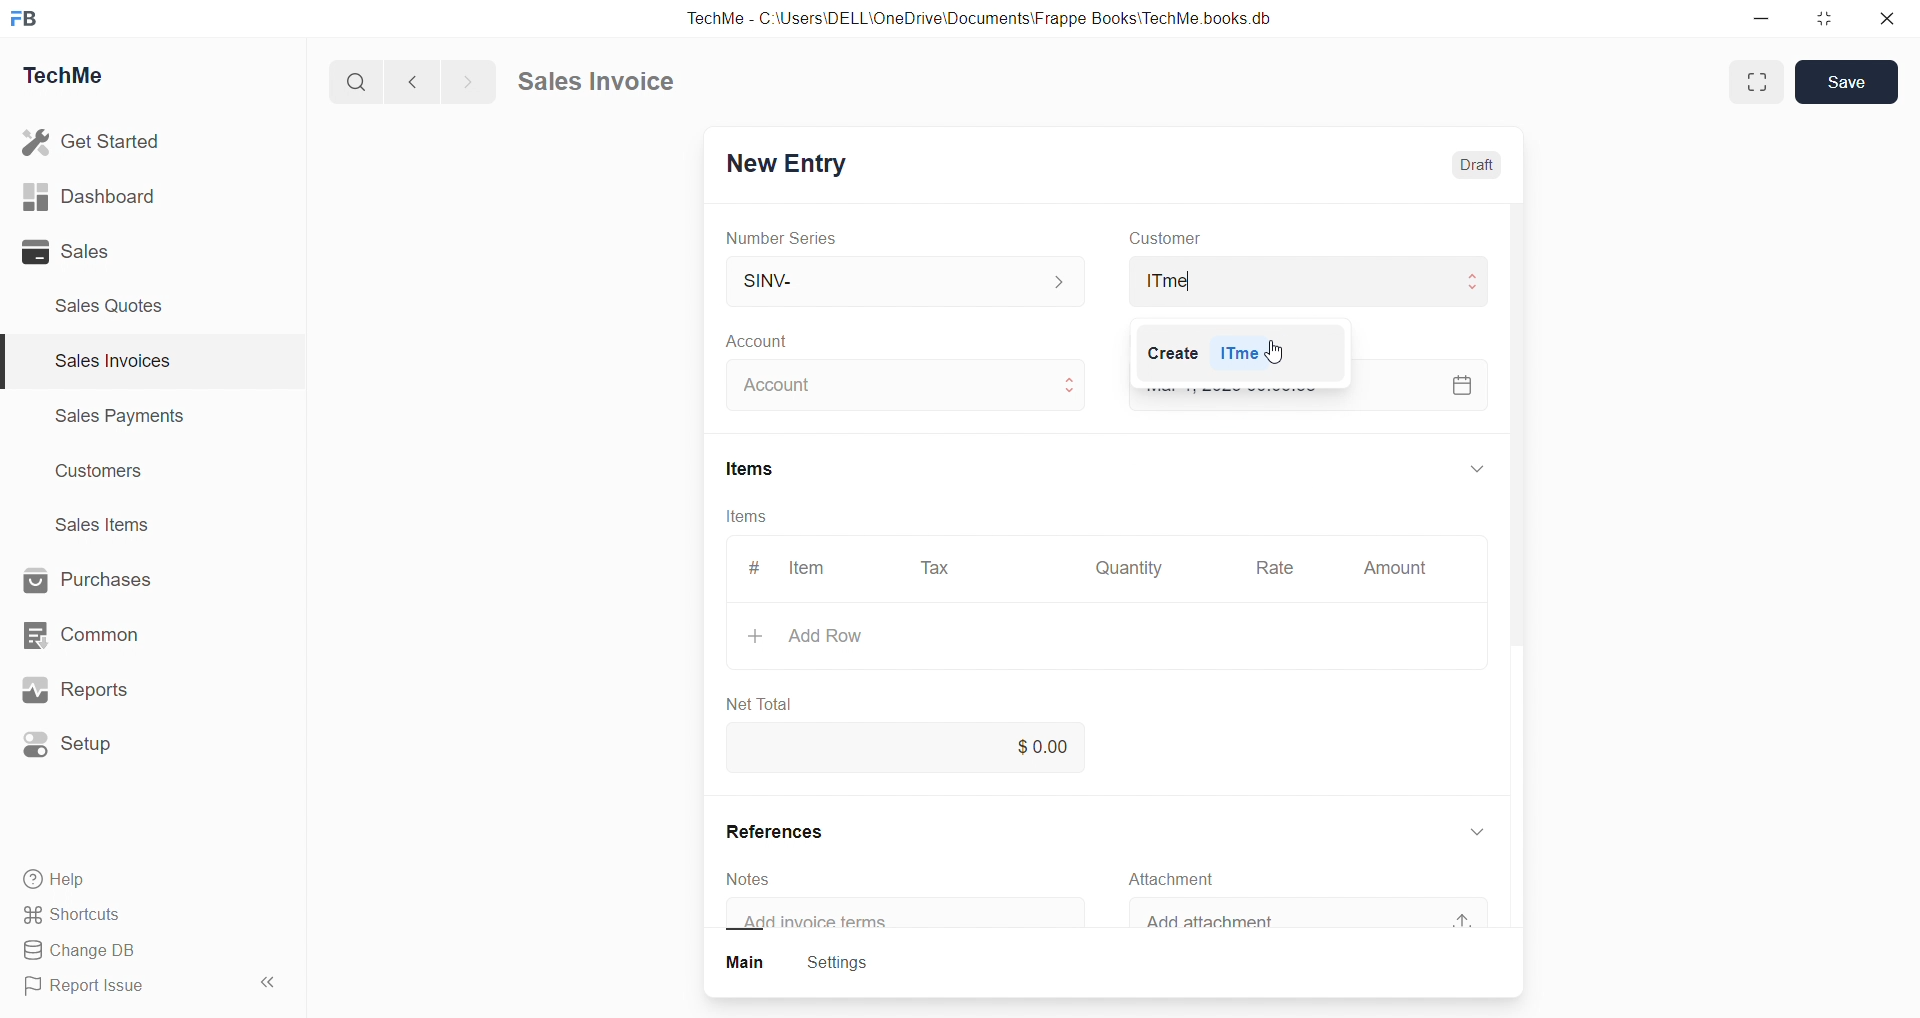  Describe the element at coordinates (1474, 465) in the screenshot. I see `doopdown` at that location.